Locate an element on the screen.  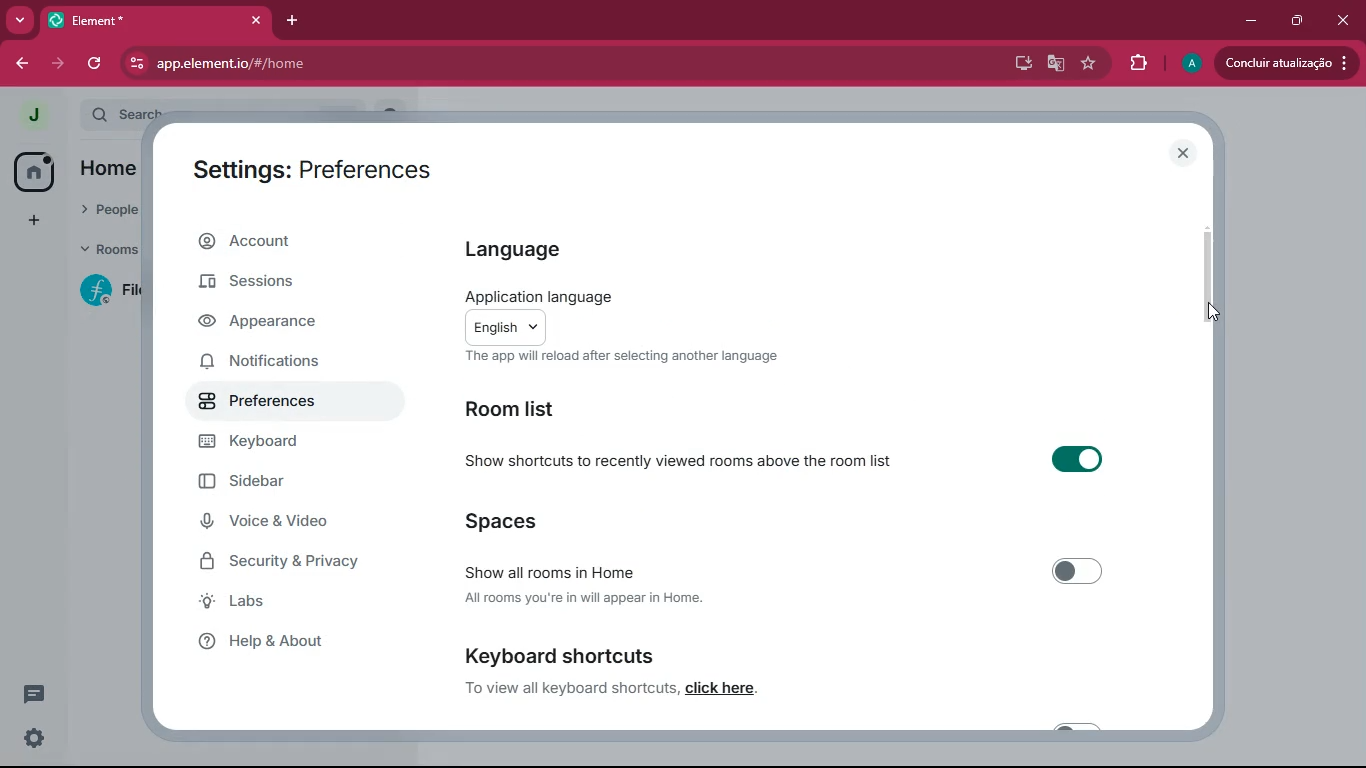
close is located at coordinates (1345, 20).